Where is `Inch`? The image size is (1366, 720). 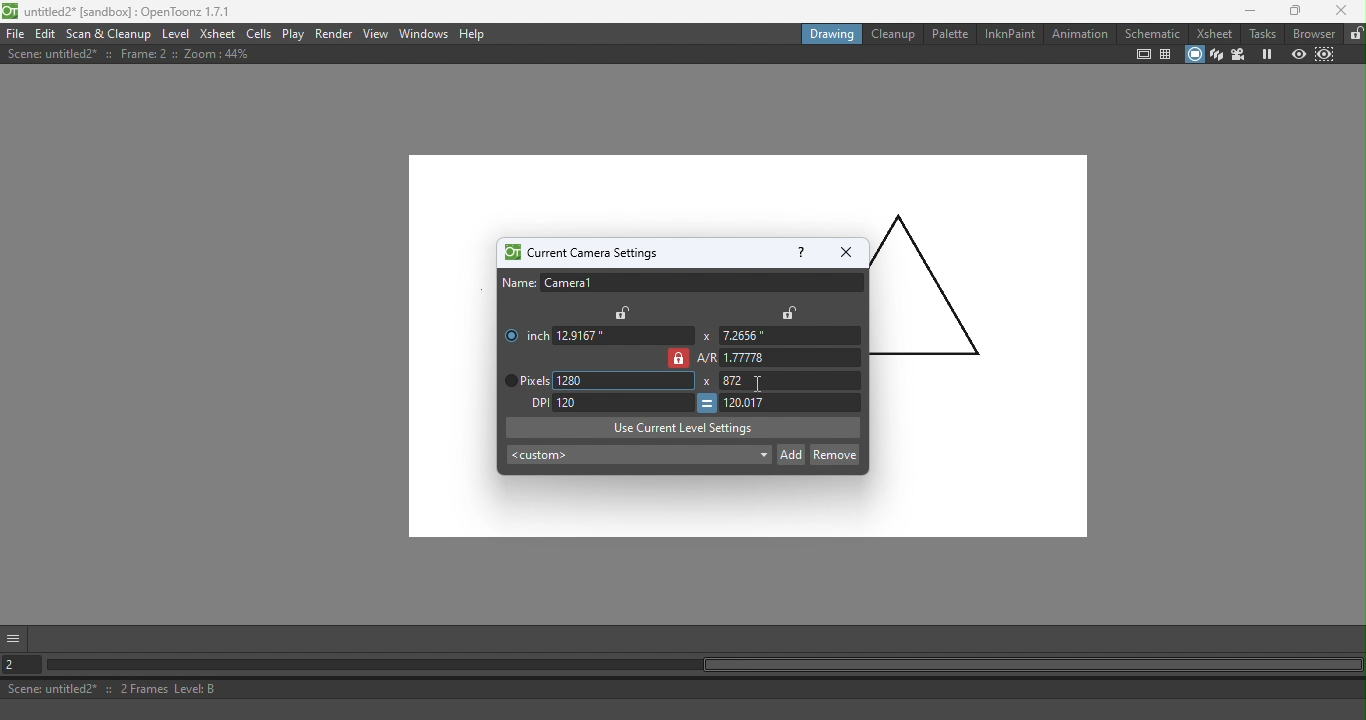 Inch is located at coordinates (523, 331).